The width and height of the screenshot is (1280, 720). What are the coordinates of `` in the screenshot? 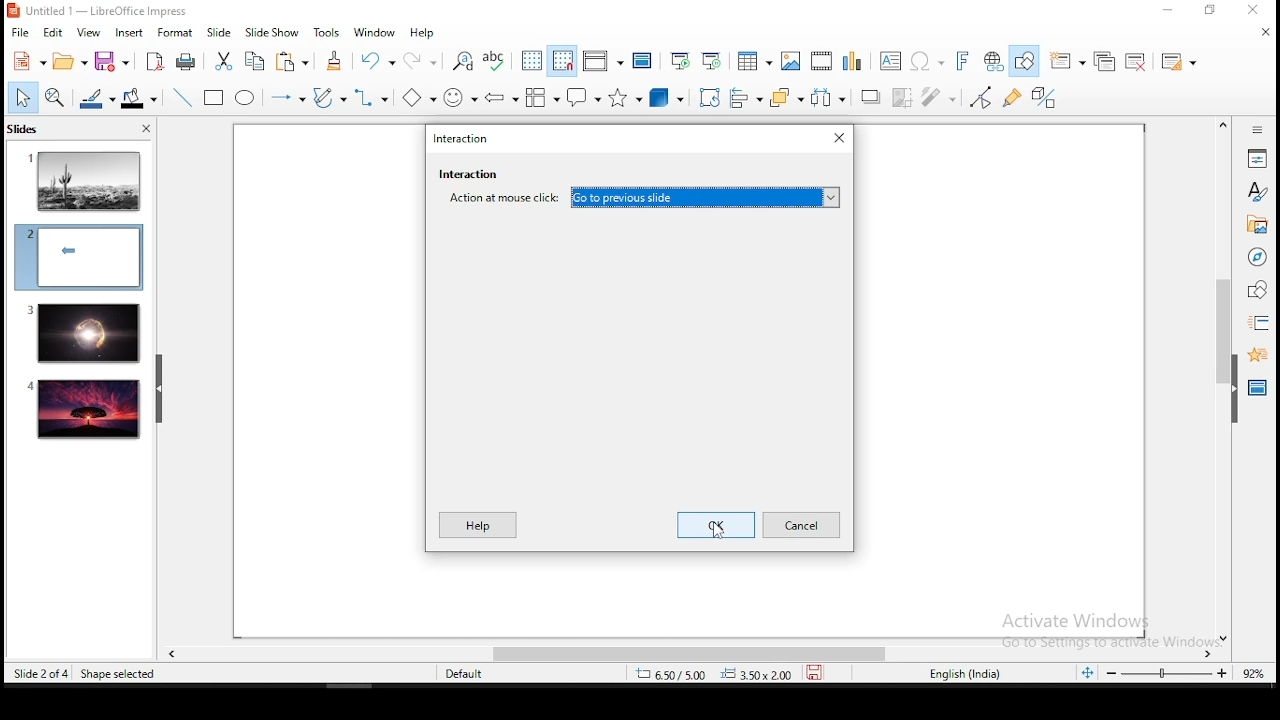 It's located at (719, 530).